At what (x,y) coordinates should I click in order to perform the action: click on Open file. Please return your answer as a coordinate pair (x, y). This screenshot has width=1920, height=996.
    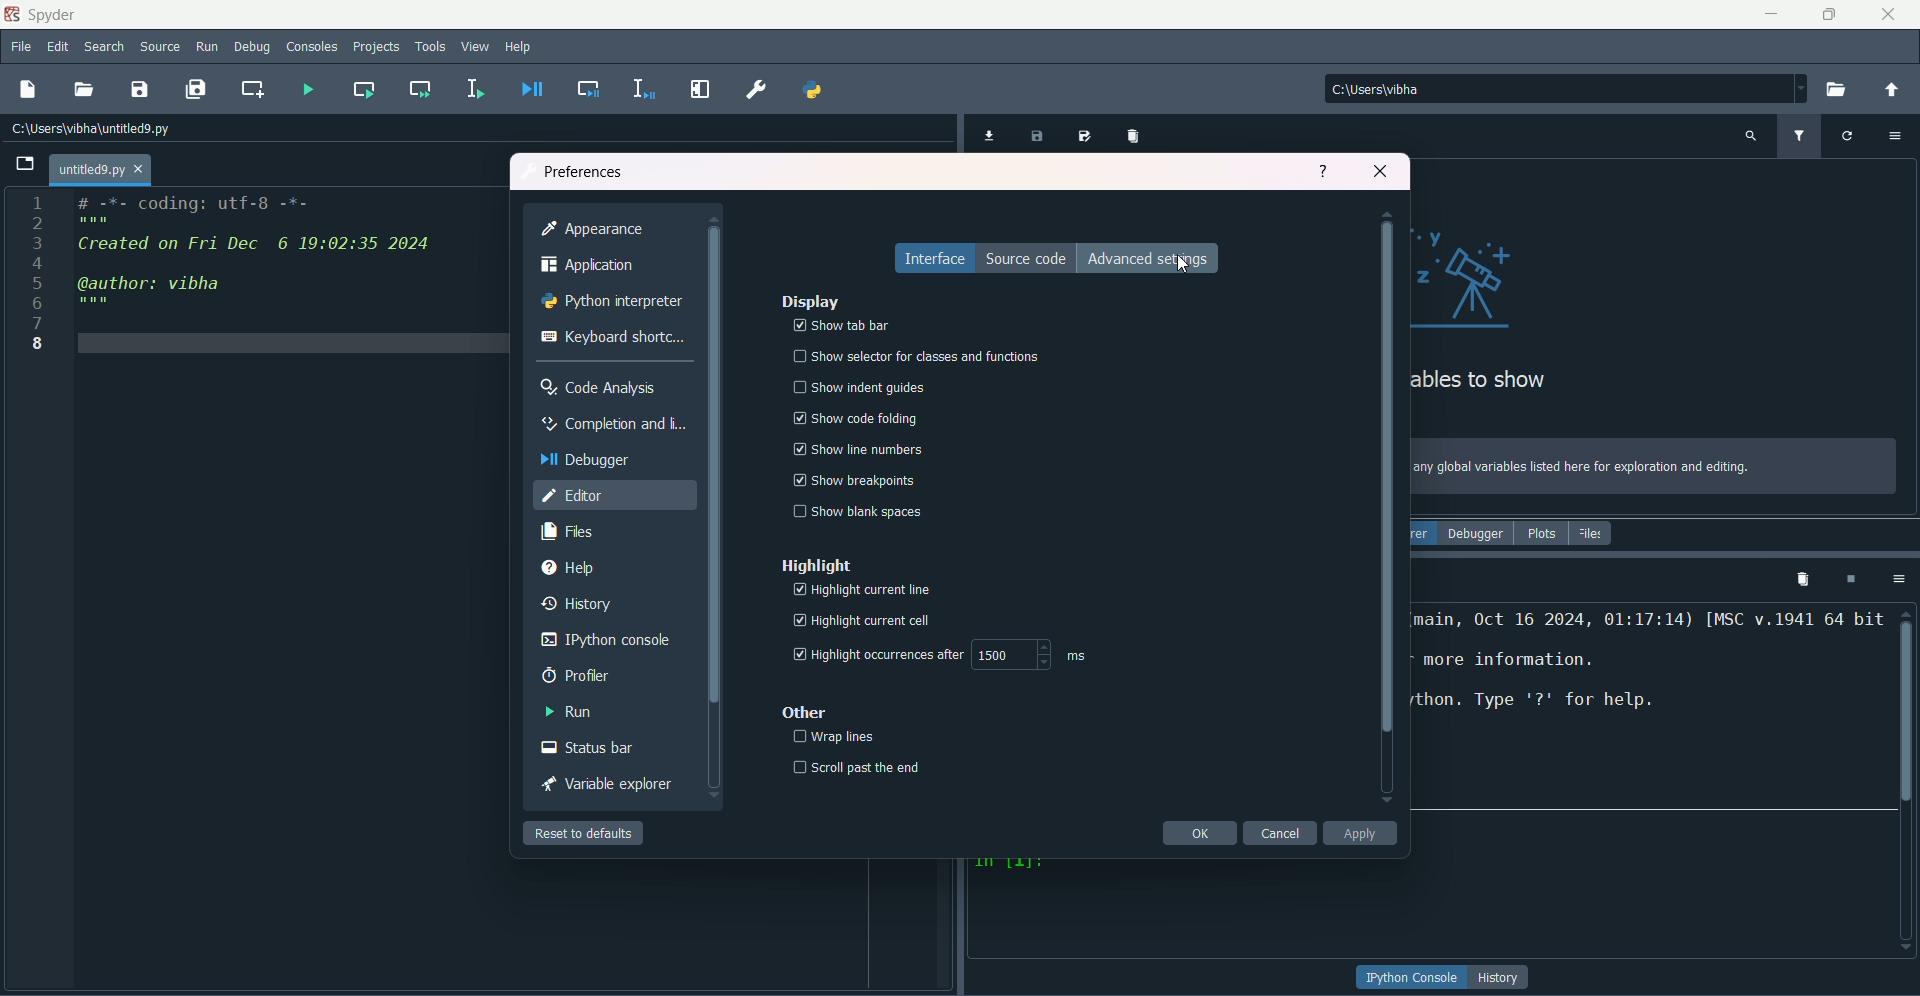
    Looking at the image, I should click on (25, 164).